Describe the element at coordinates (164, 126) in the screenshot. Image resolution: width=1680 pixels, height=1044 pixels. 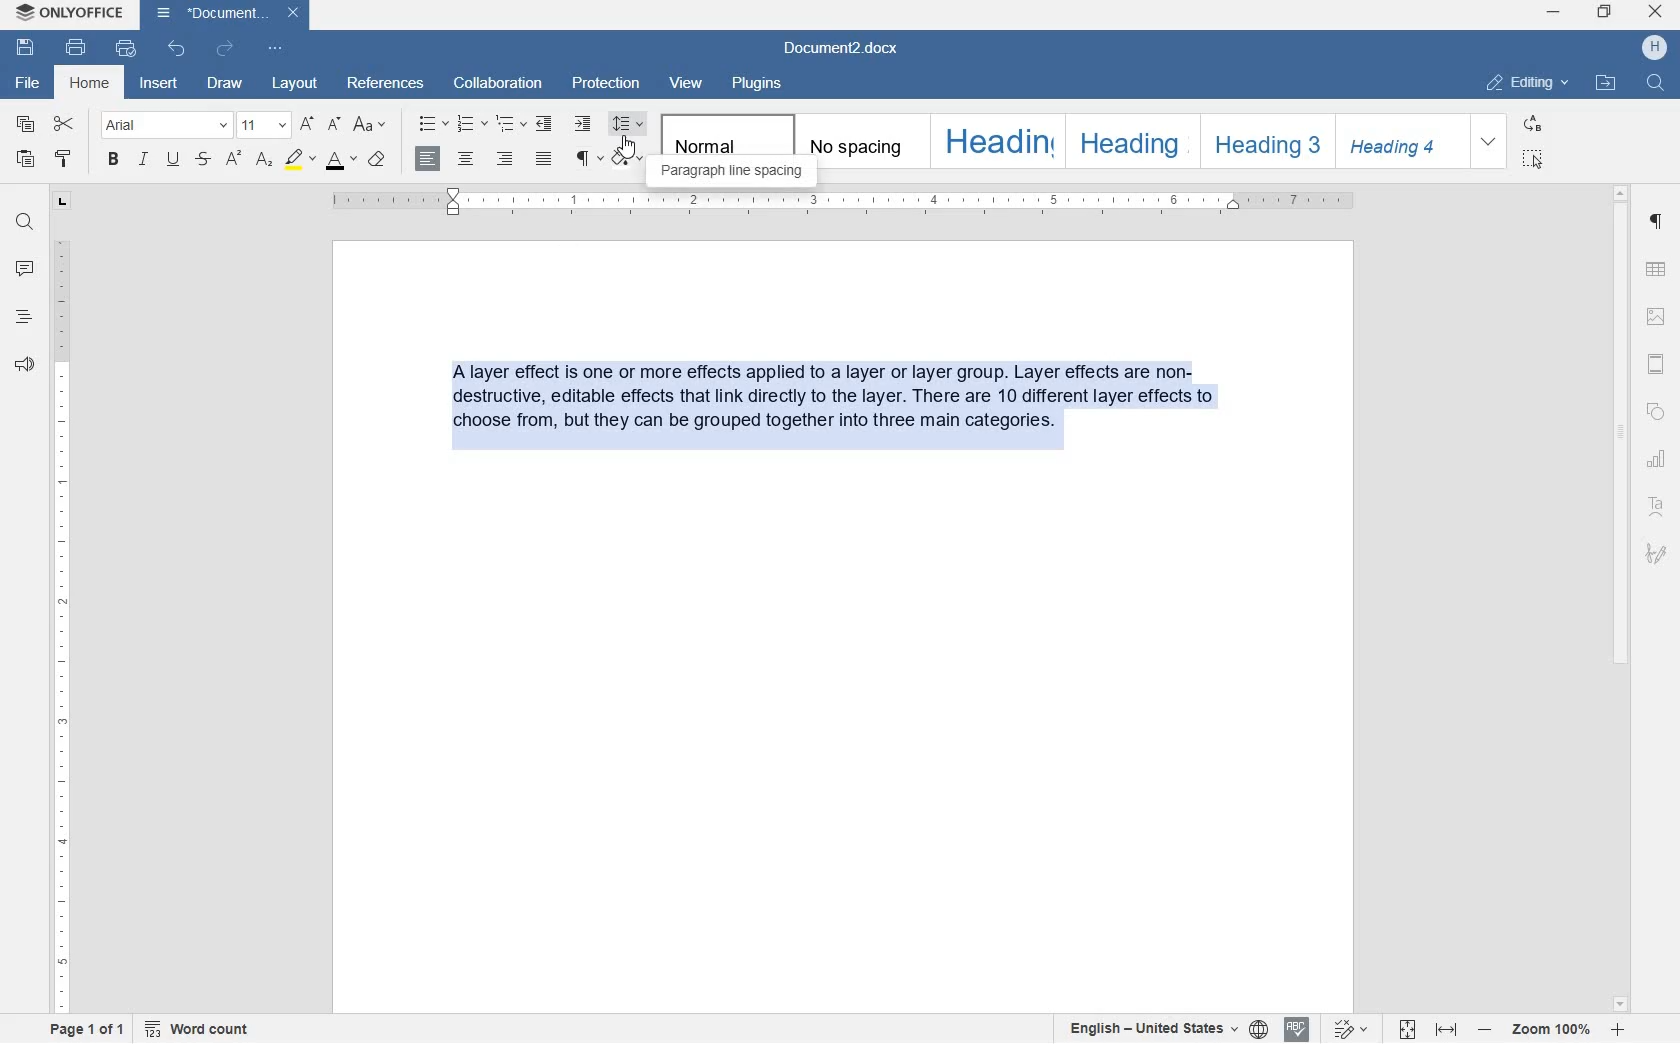
I see `font name` at that location.